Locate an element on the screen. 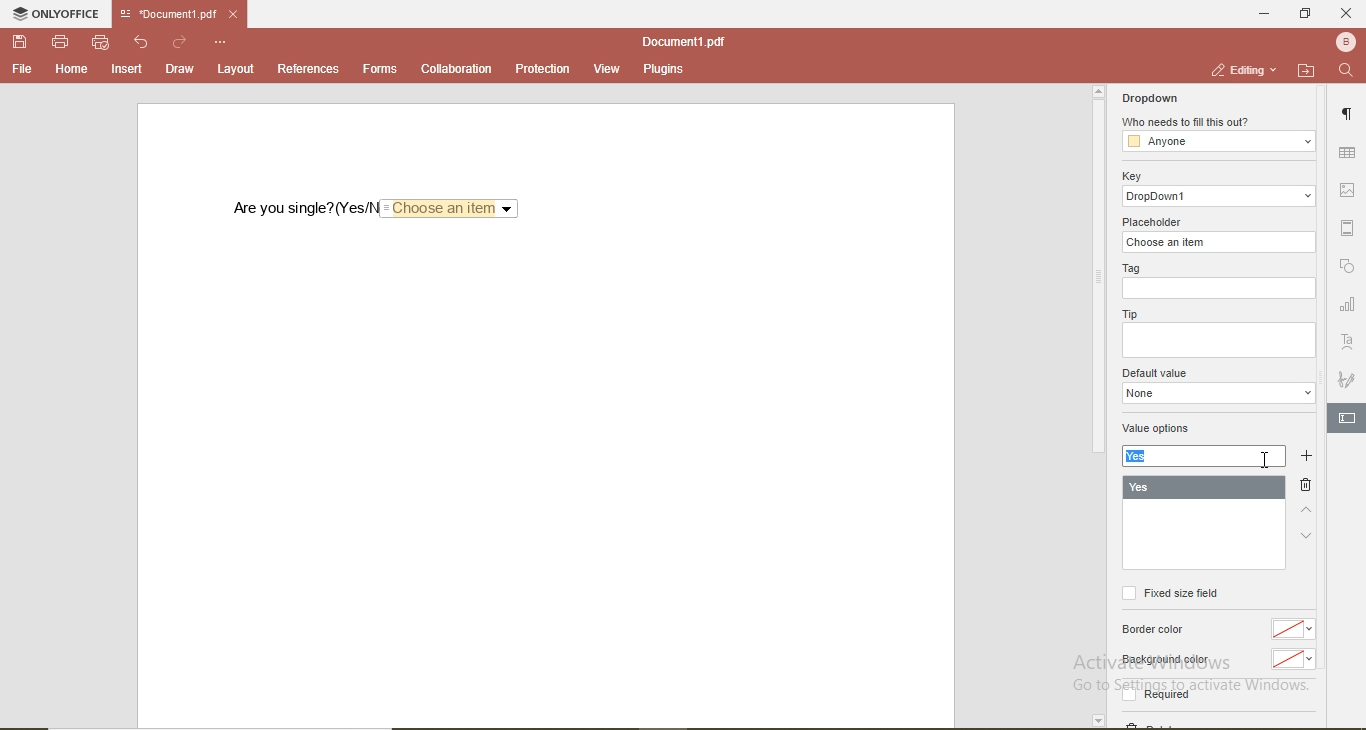 The image size is (1366, 730). delete is located at coordinates (1305, 484).